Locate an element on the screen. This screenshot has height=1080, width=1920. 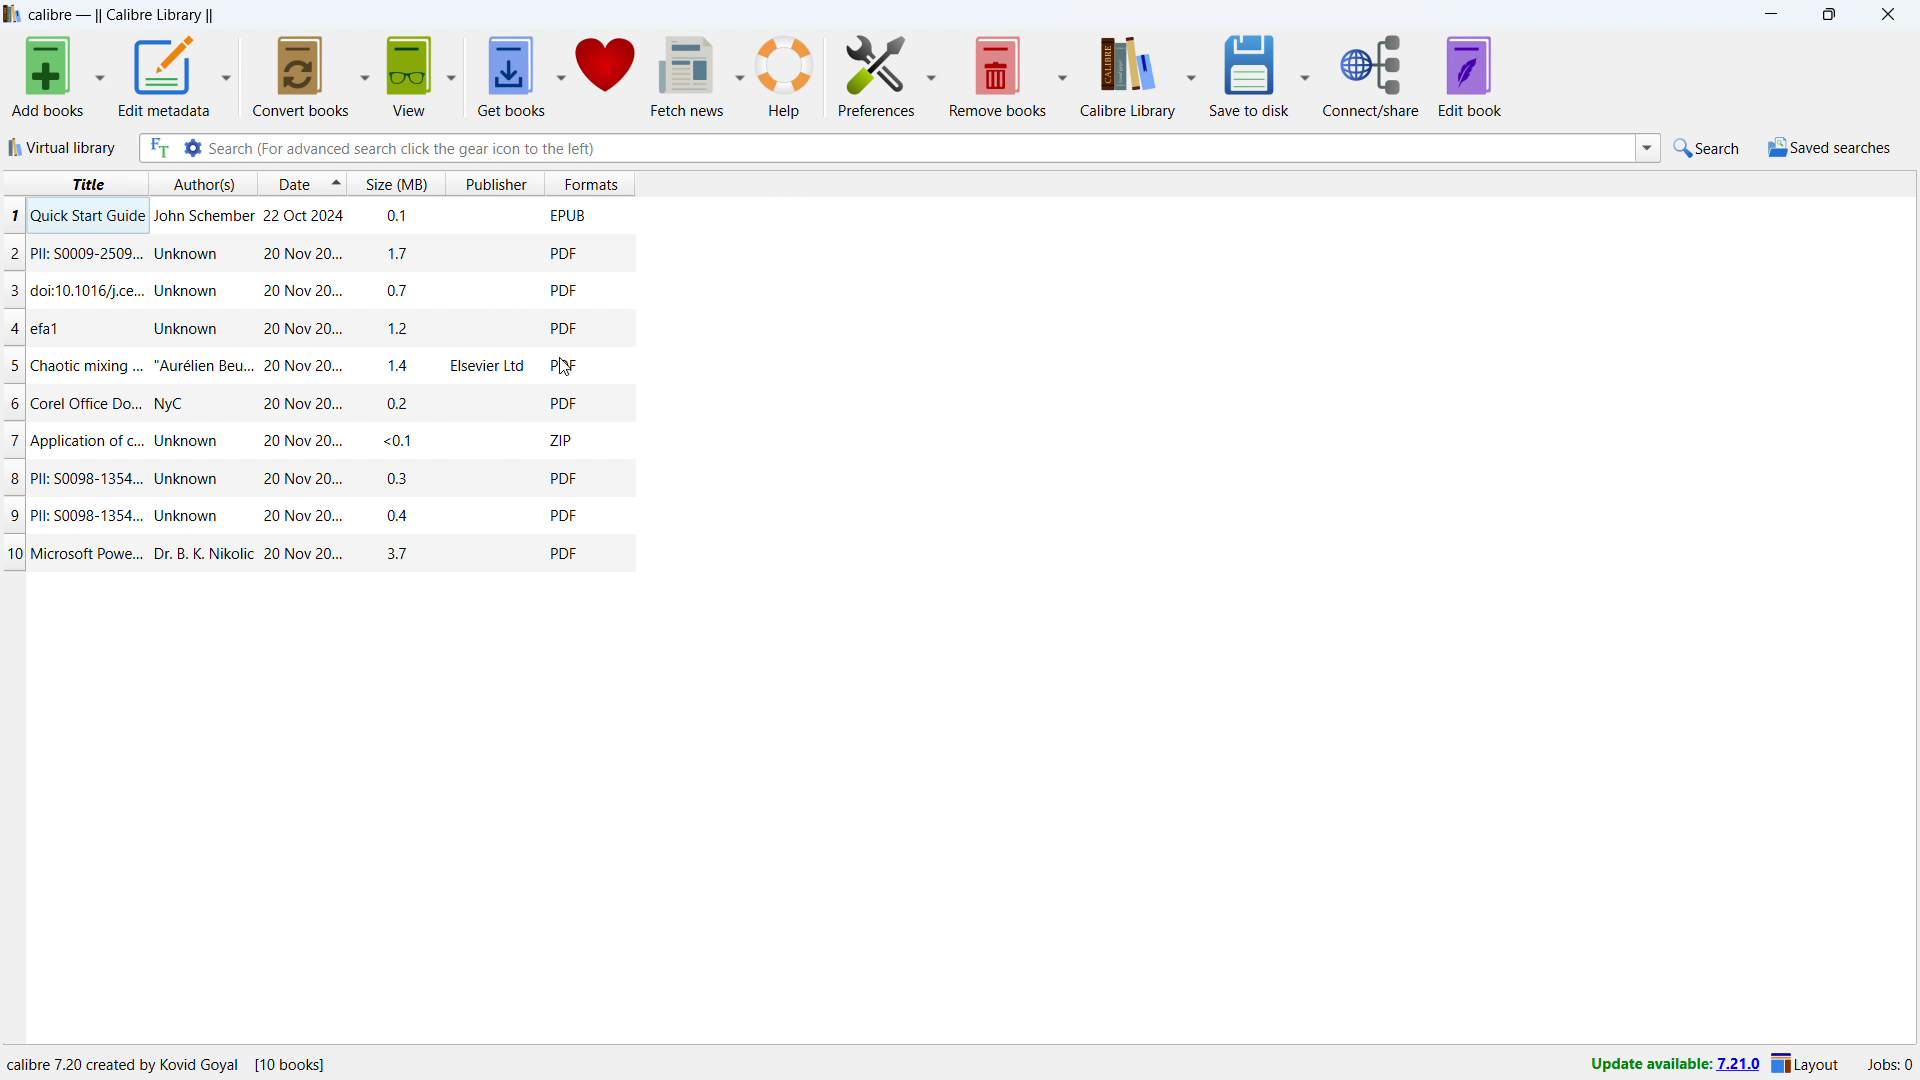
cursor is located at coordinates (565, 368).